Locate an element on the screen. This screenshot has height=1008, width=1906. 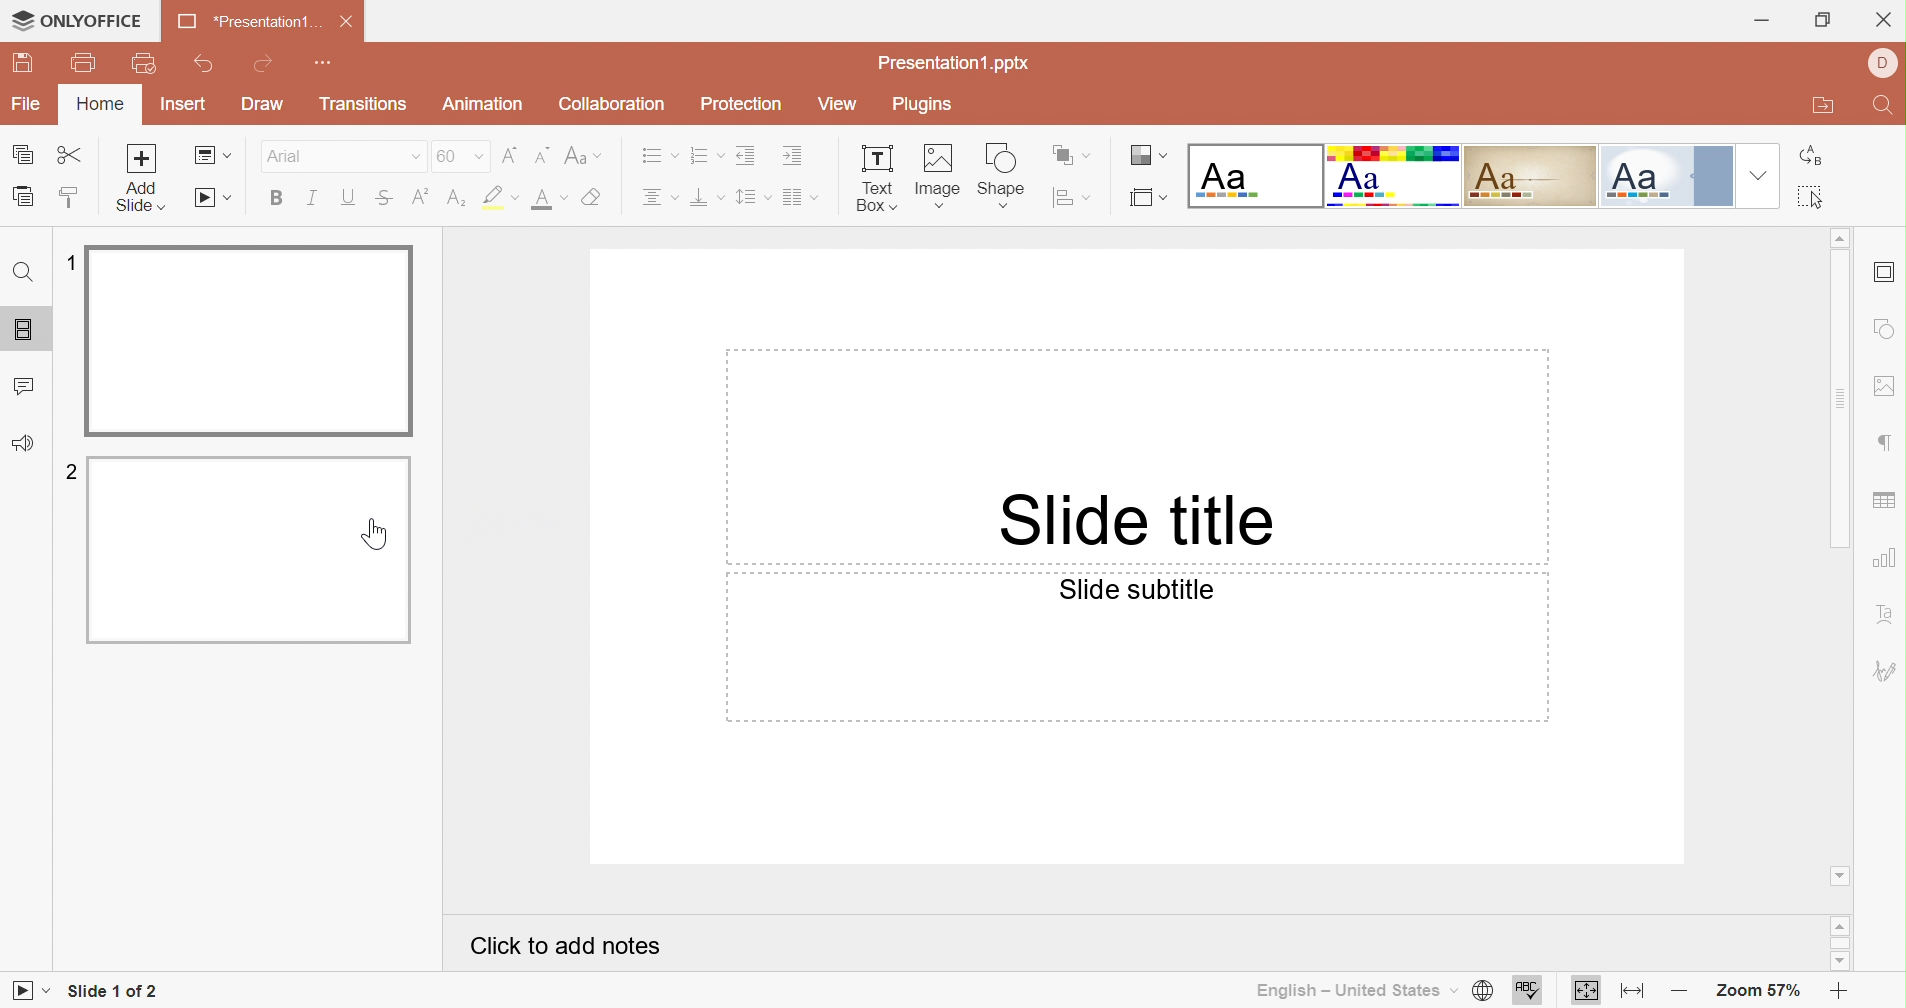
Restore Down is located at coordinates (1823, 23).